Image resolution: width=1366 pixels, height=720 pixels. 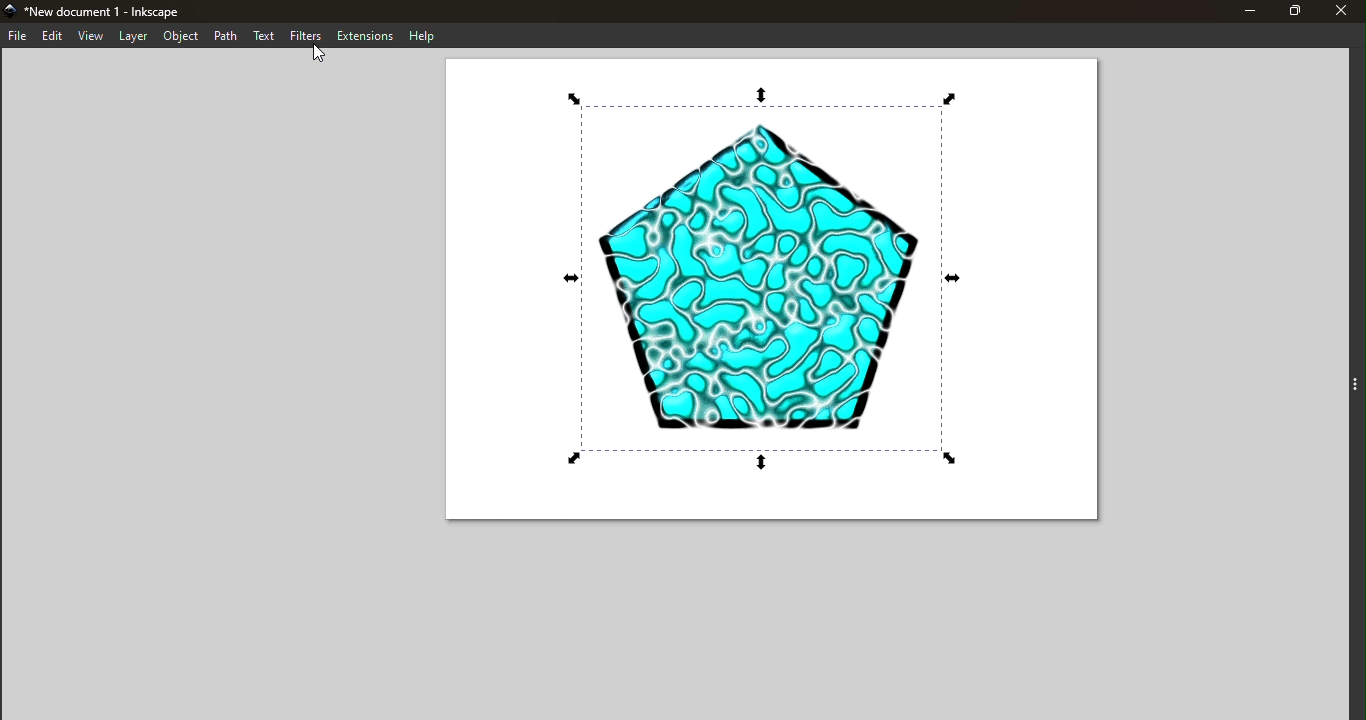 I want to click on Layer, so click(x=133, y=37).